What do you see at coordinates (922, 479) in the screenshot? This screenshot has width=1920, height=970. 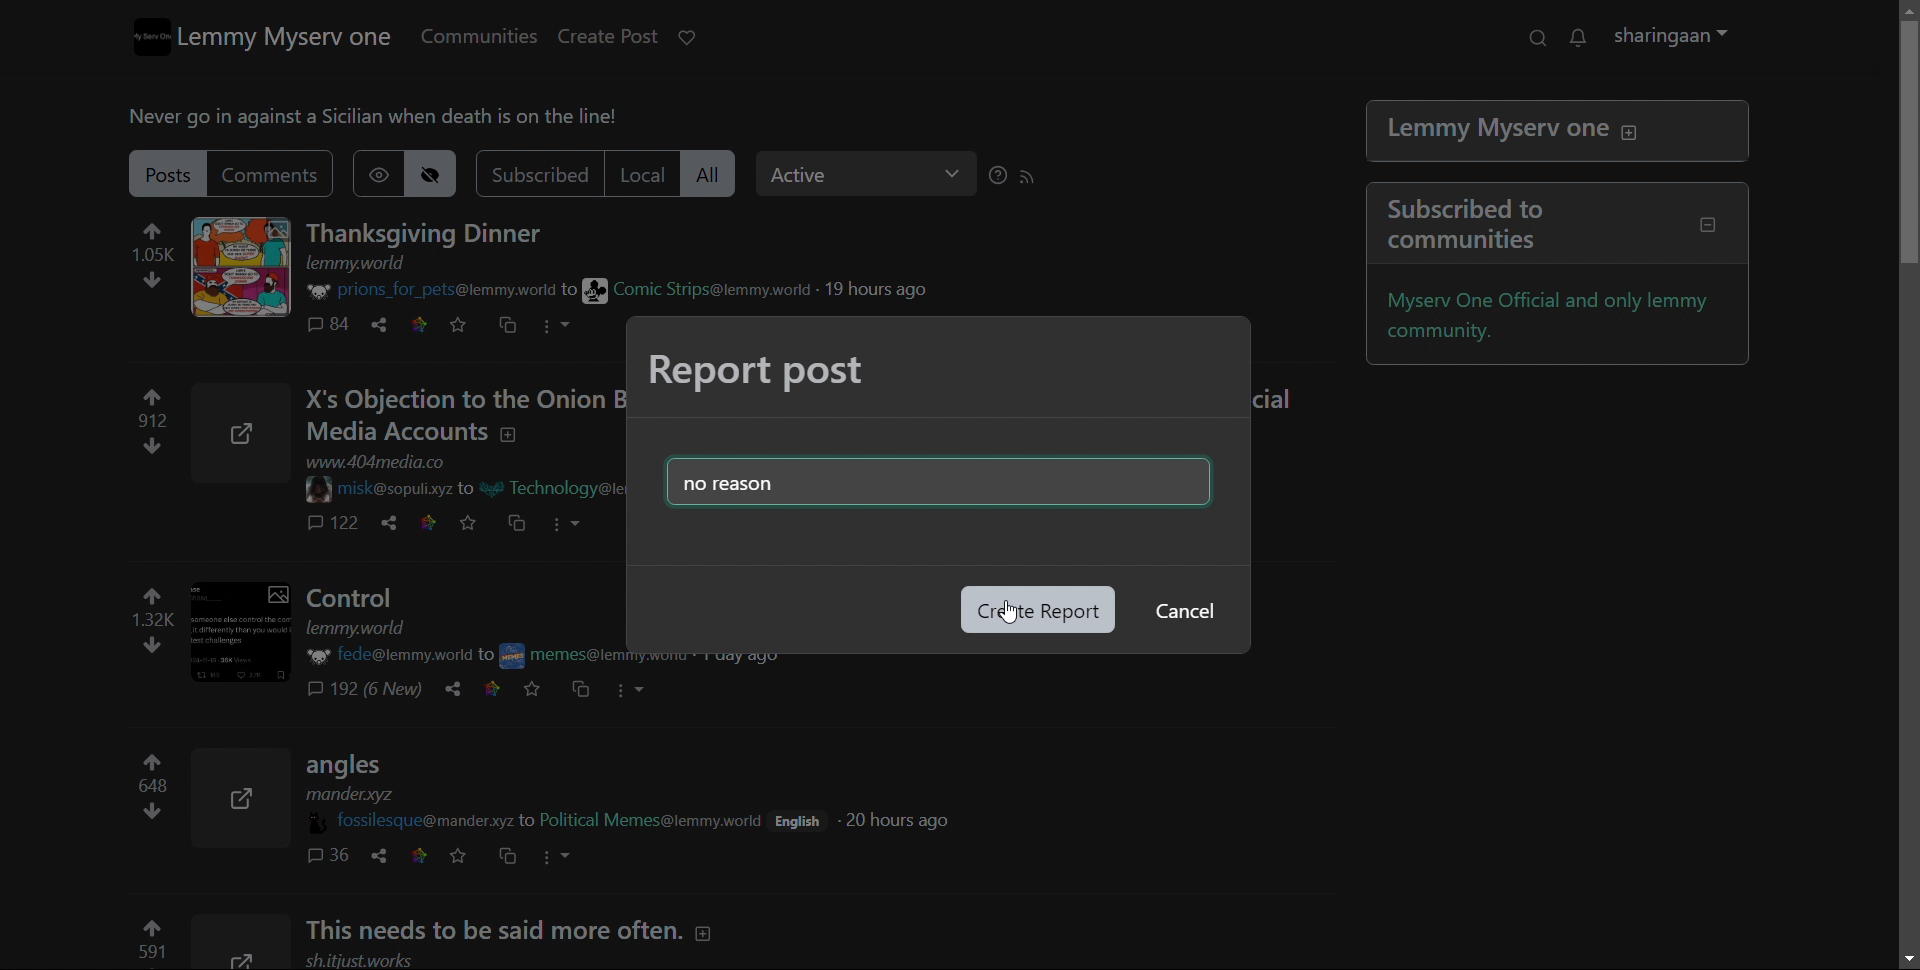 I see `"no reason" typed` at bounding box center [922, 479].